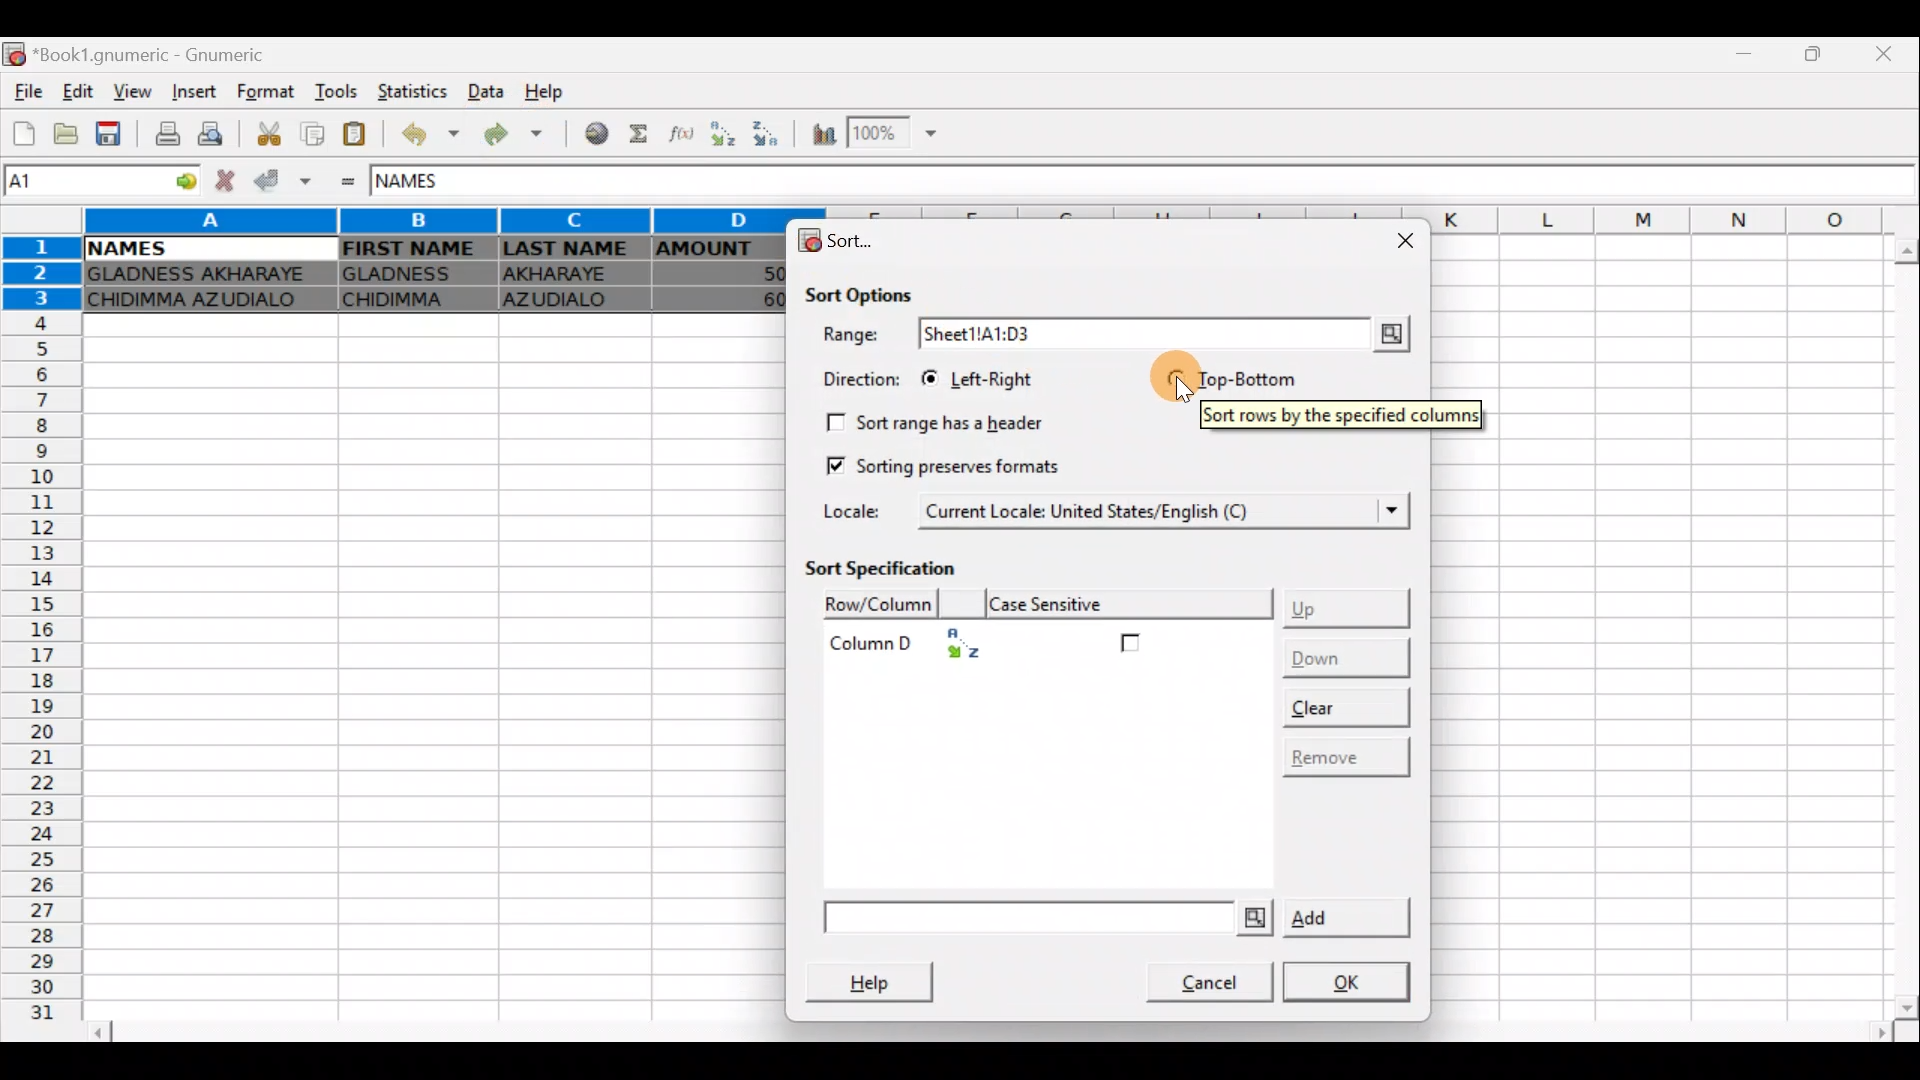 This screenshot has height=1080, width=1920. Describe the element at coordinates (28, 93) in the screenshot. I see `File` at that location.